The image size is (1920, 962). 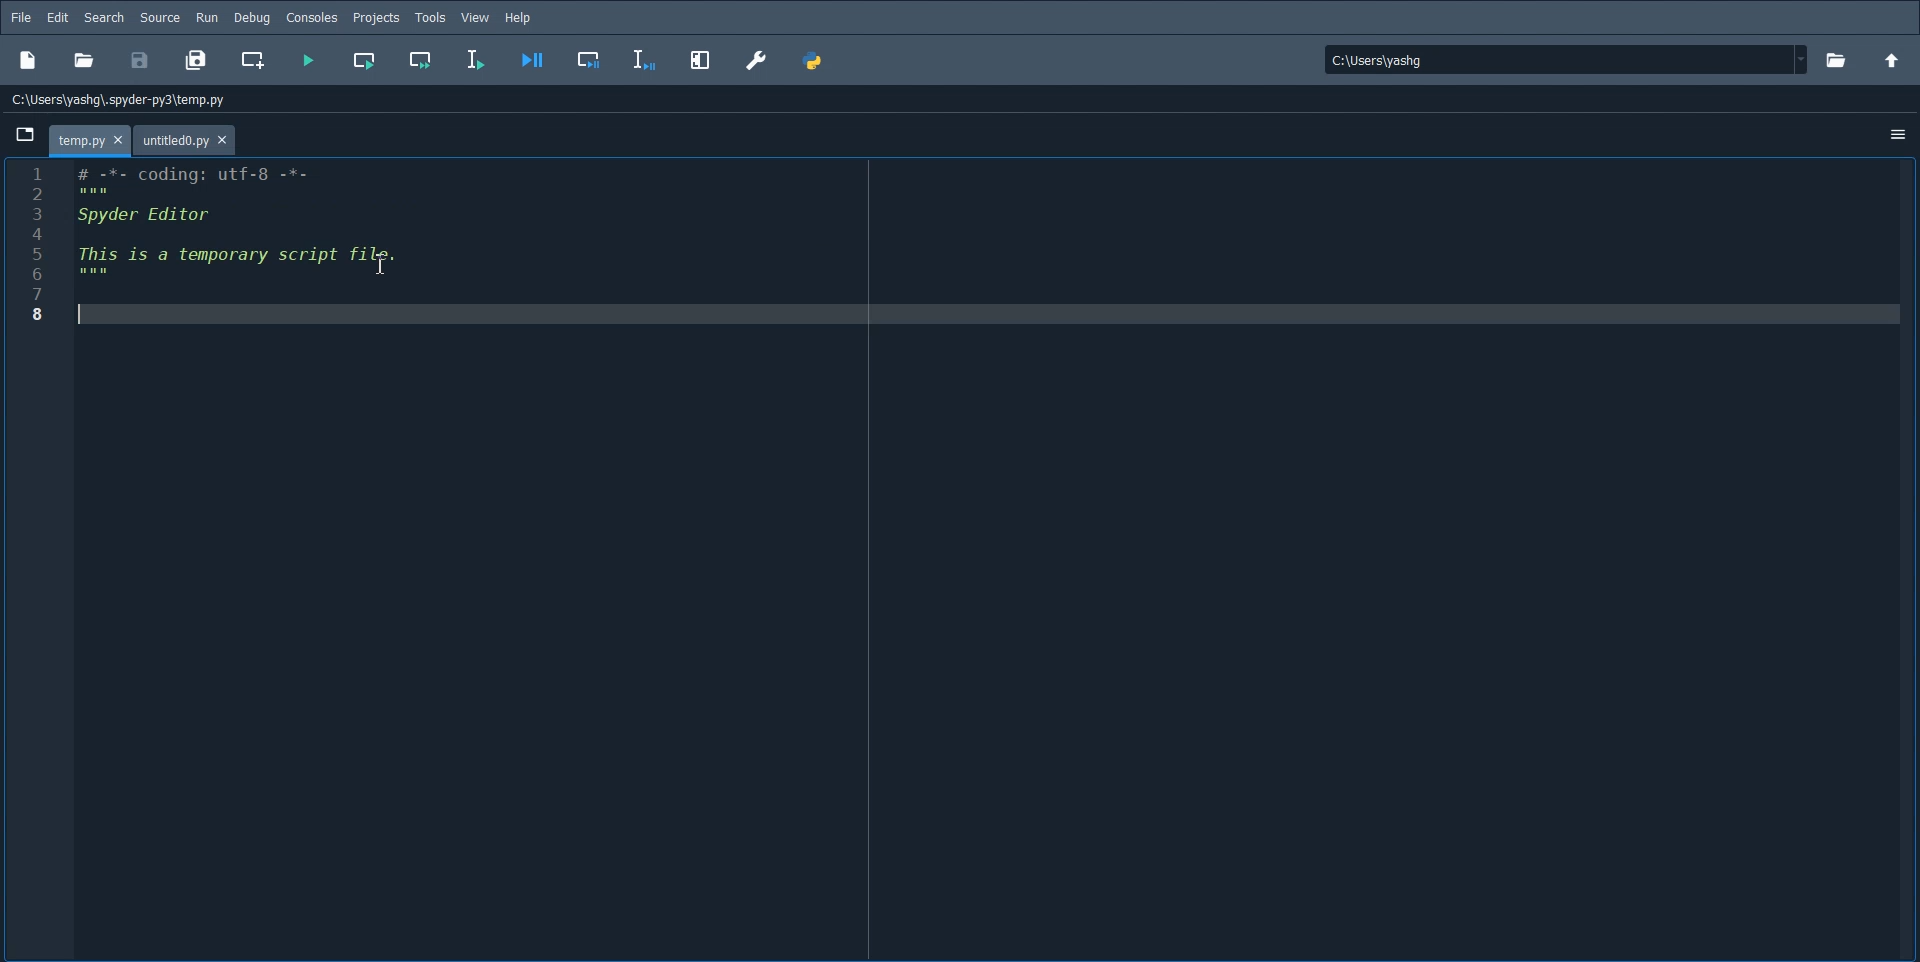 What do you see at coordinates (161, 18) in the screenshot?
I see `source` at bounding box center [161, 18].